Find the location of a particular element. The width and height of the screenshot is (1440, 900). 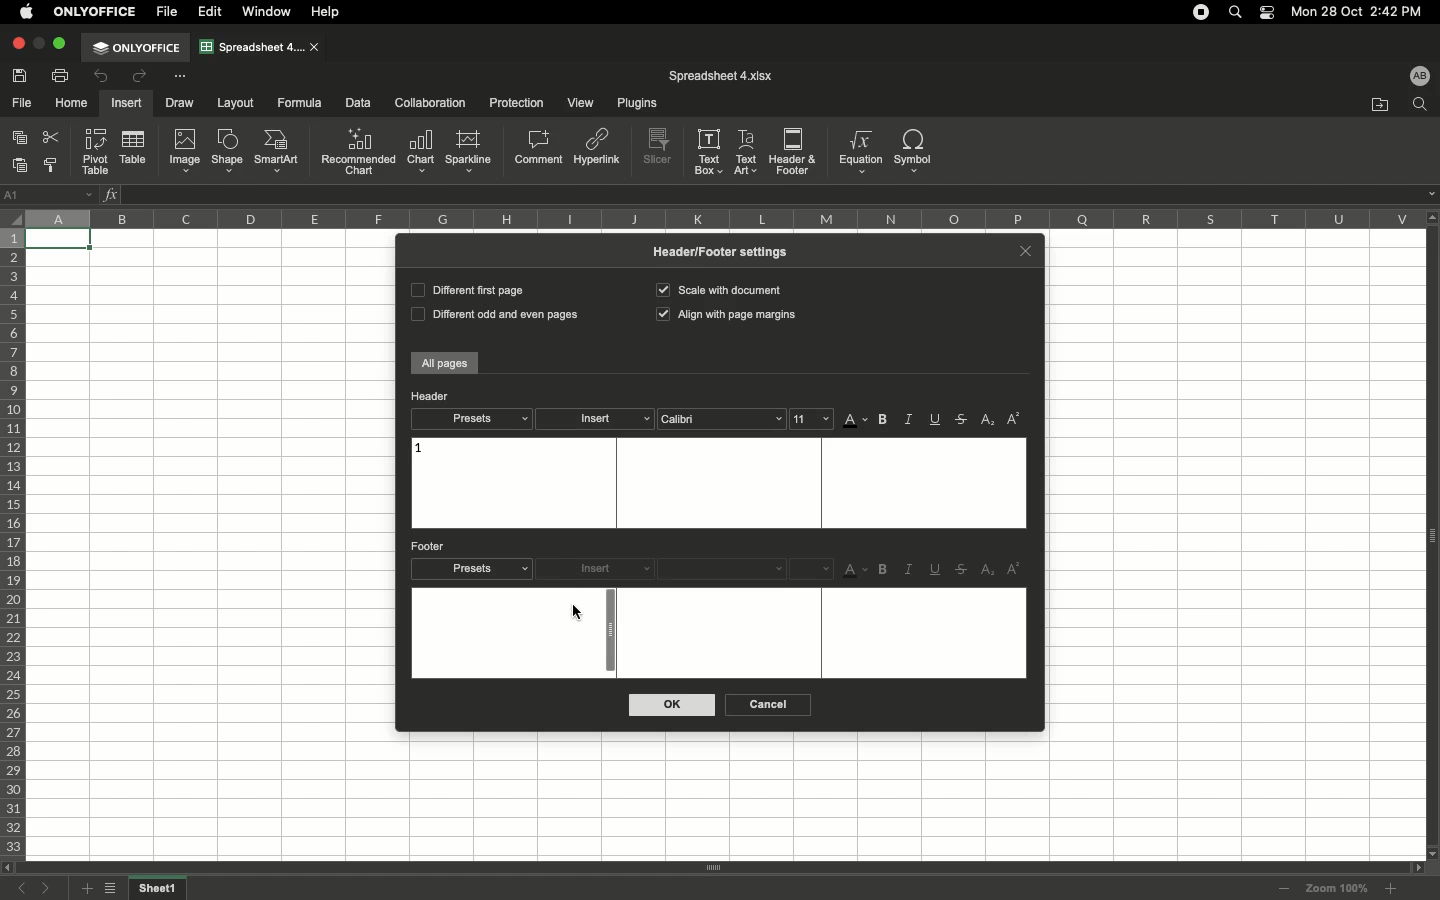

Zoom in is located at coordinates (1390, 889).